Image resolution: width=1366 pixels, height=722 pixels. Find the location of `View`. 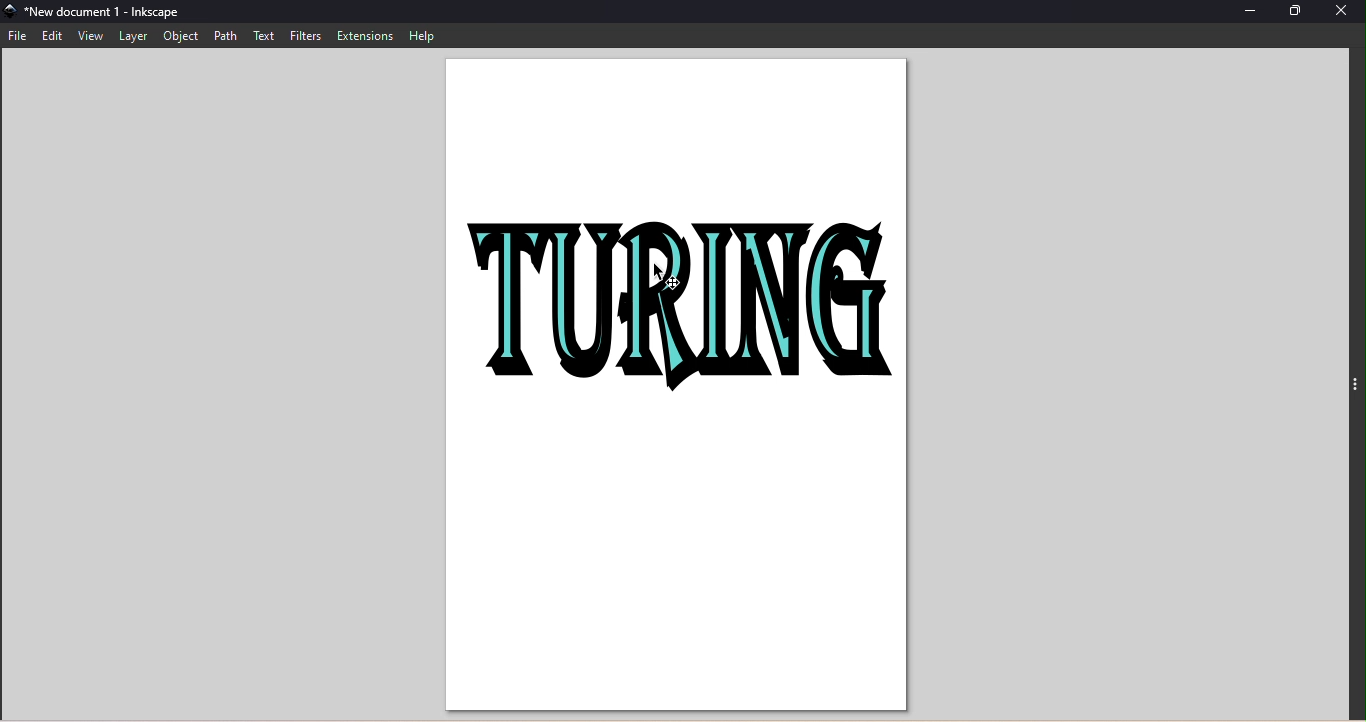

View is located at coordinates (92, 37).